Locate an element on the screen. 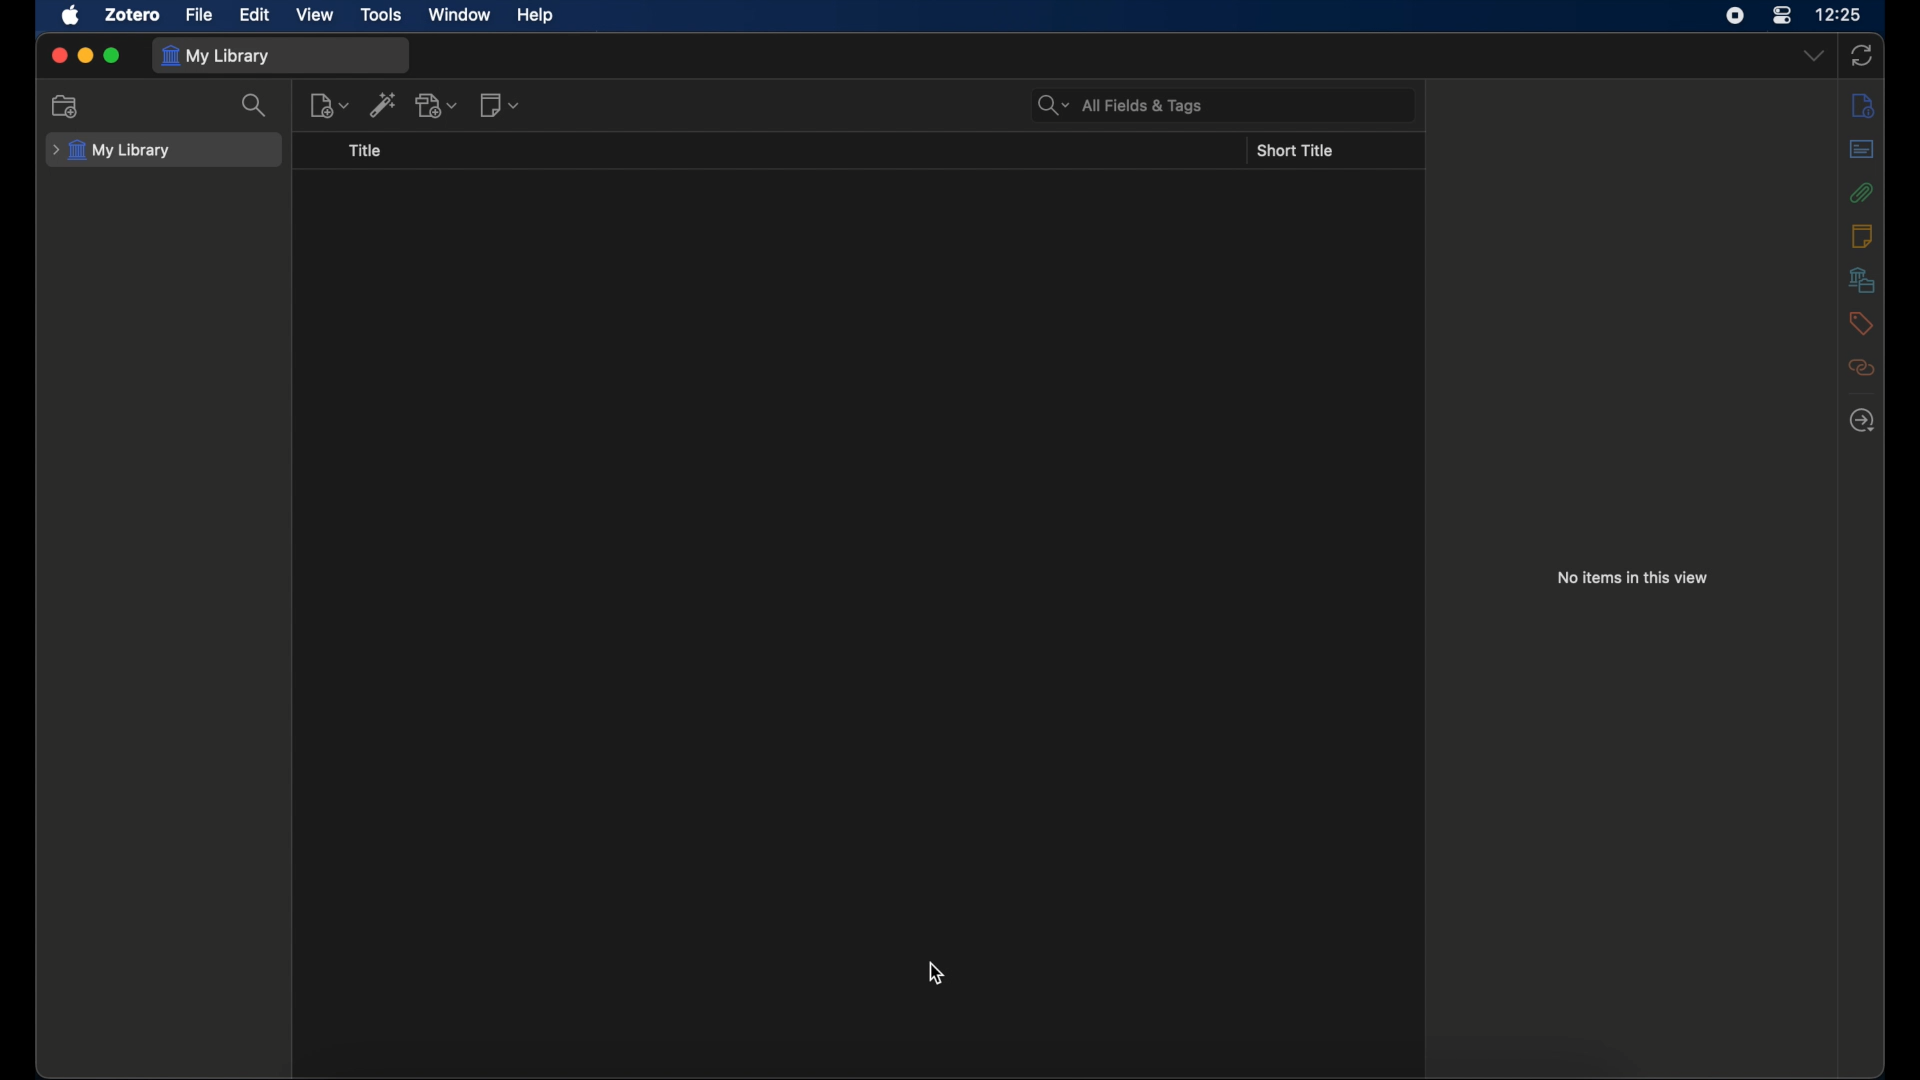 The height and width of the screenshot is (1080, 1920). short title is located at coordinates (1295, 151).